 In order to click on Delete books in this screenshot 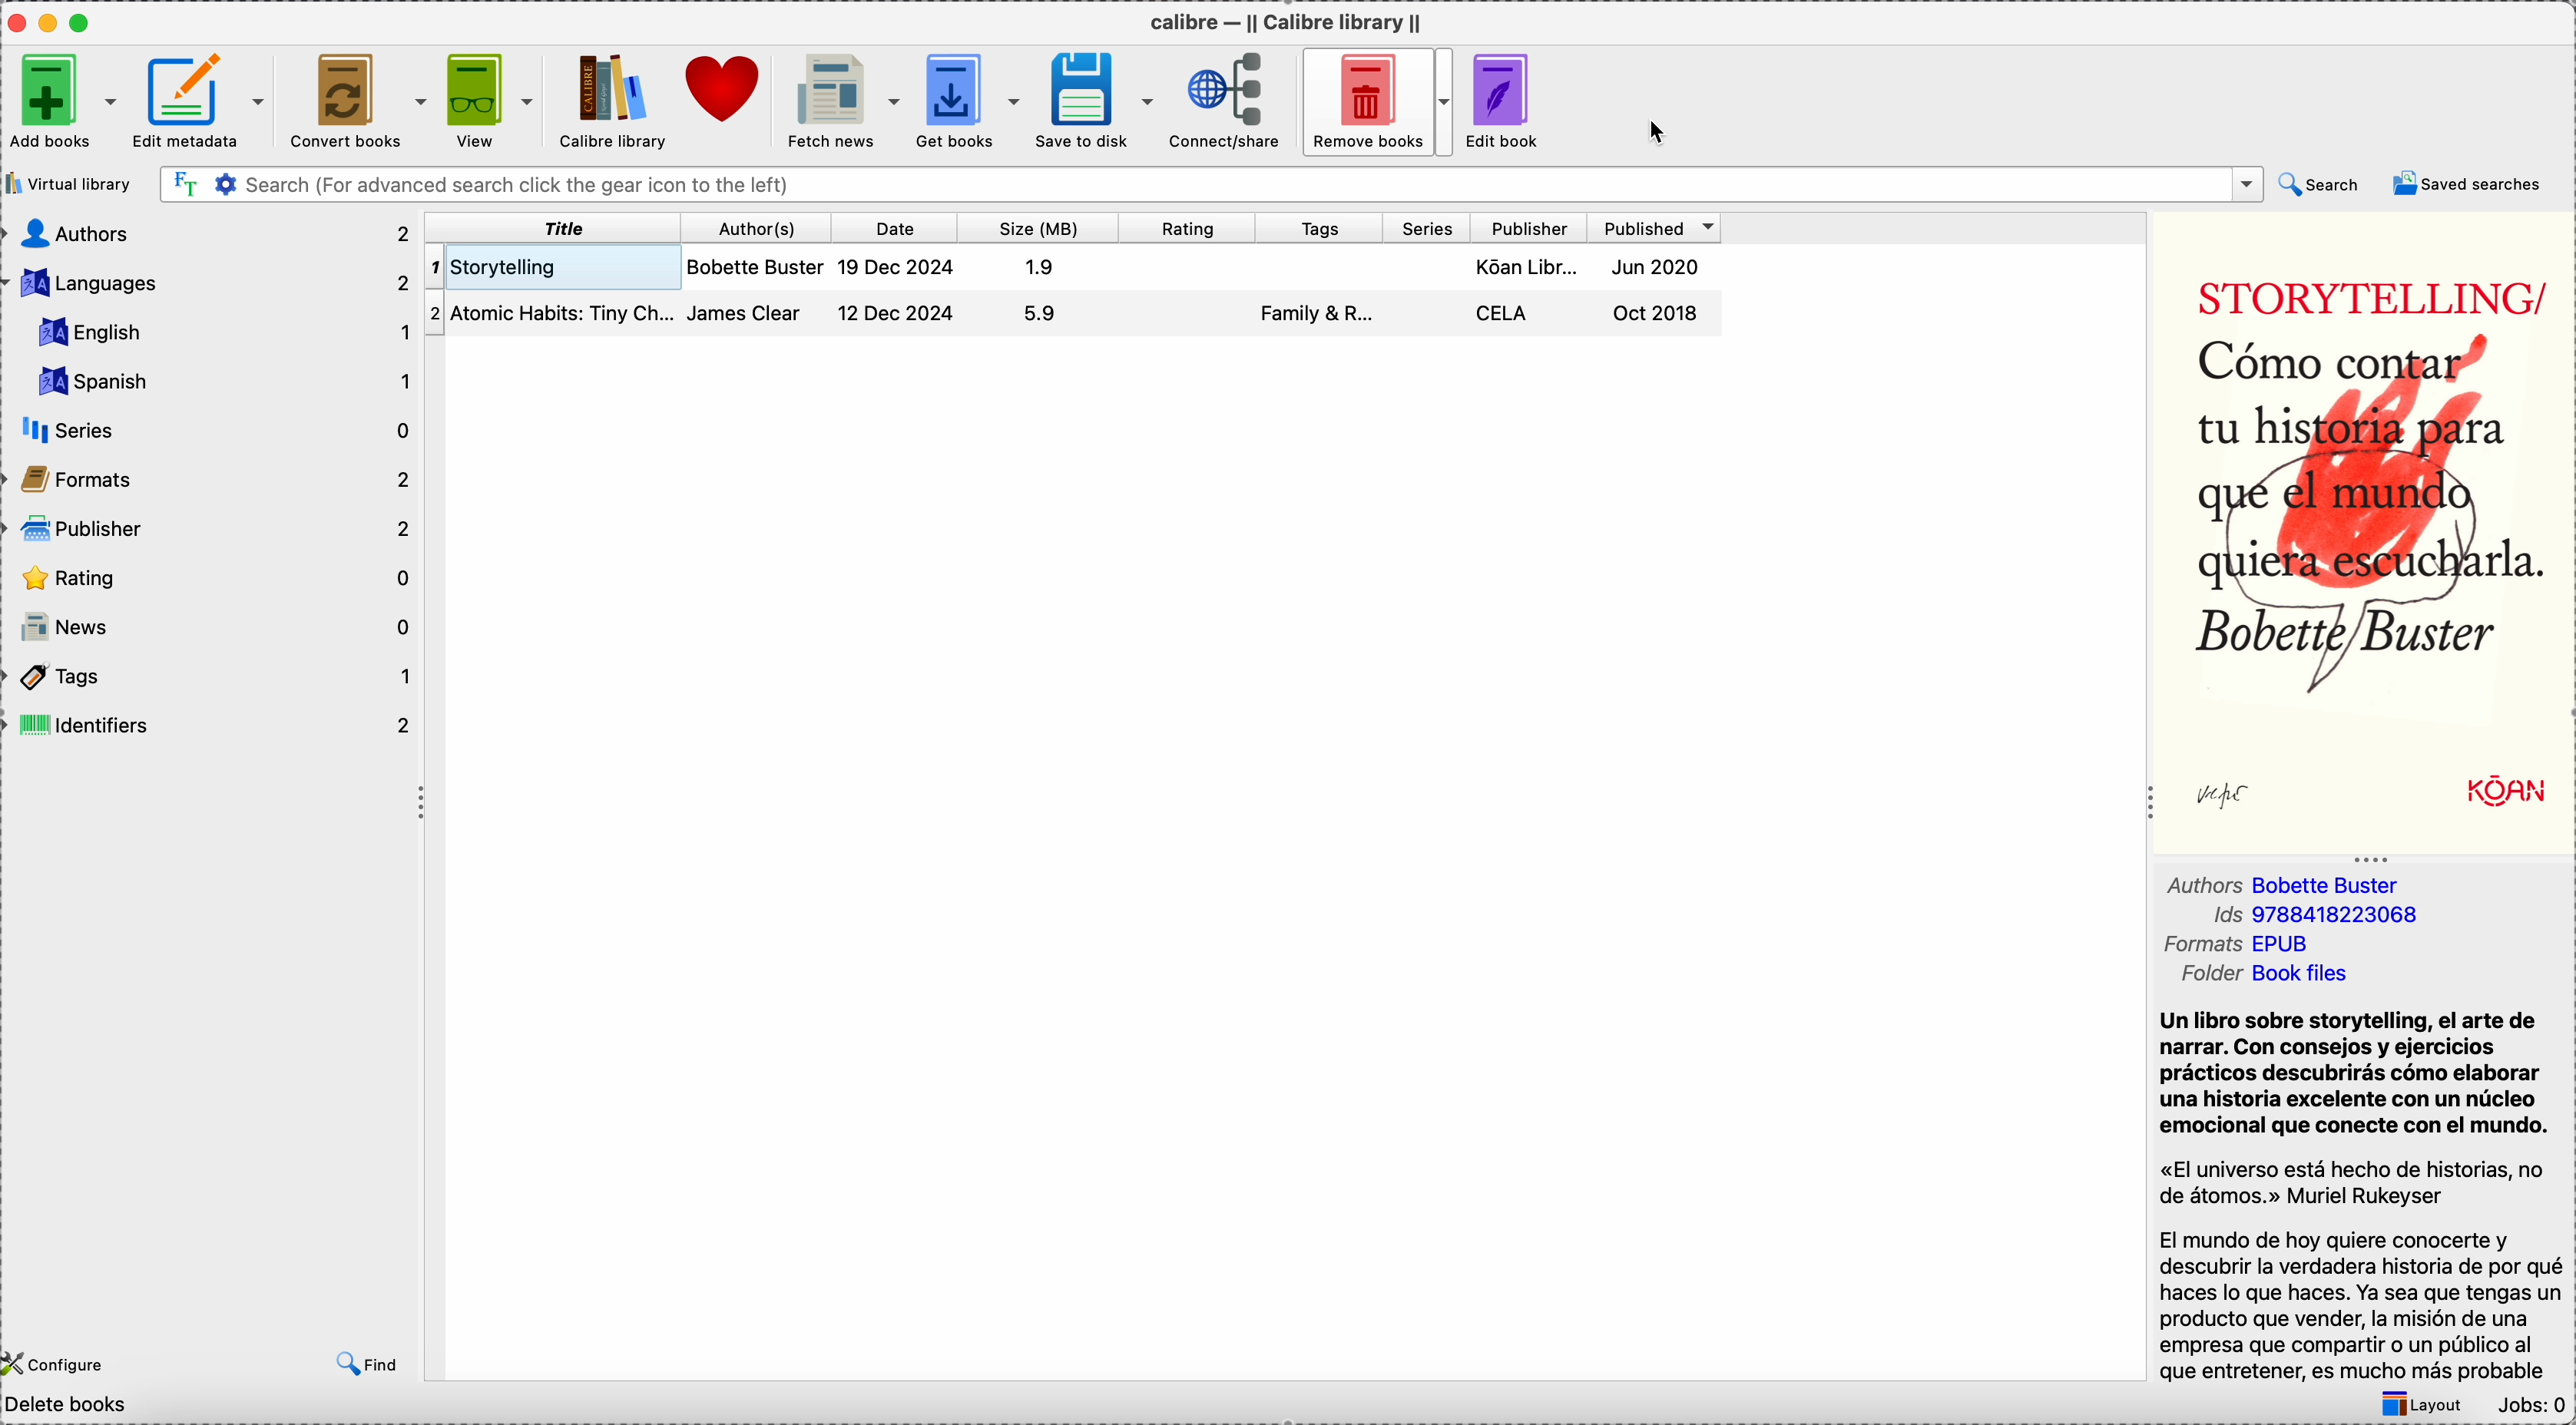, I will do `click(69, 1407)`.